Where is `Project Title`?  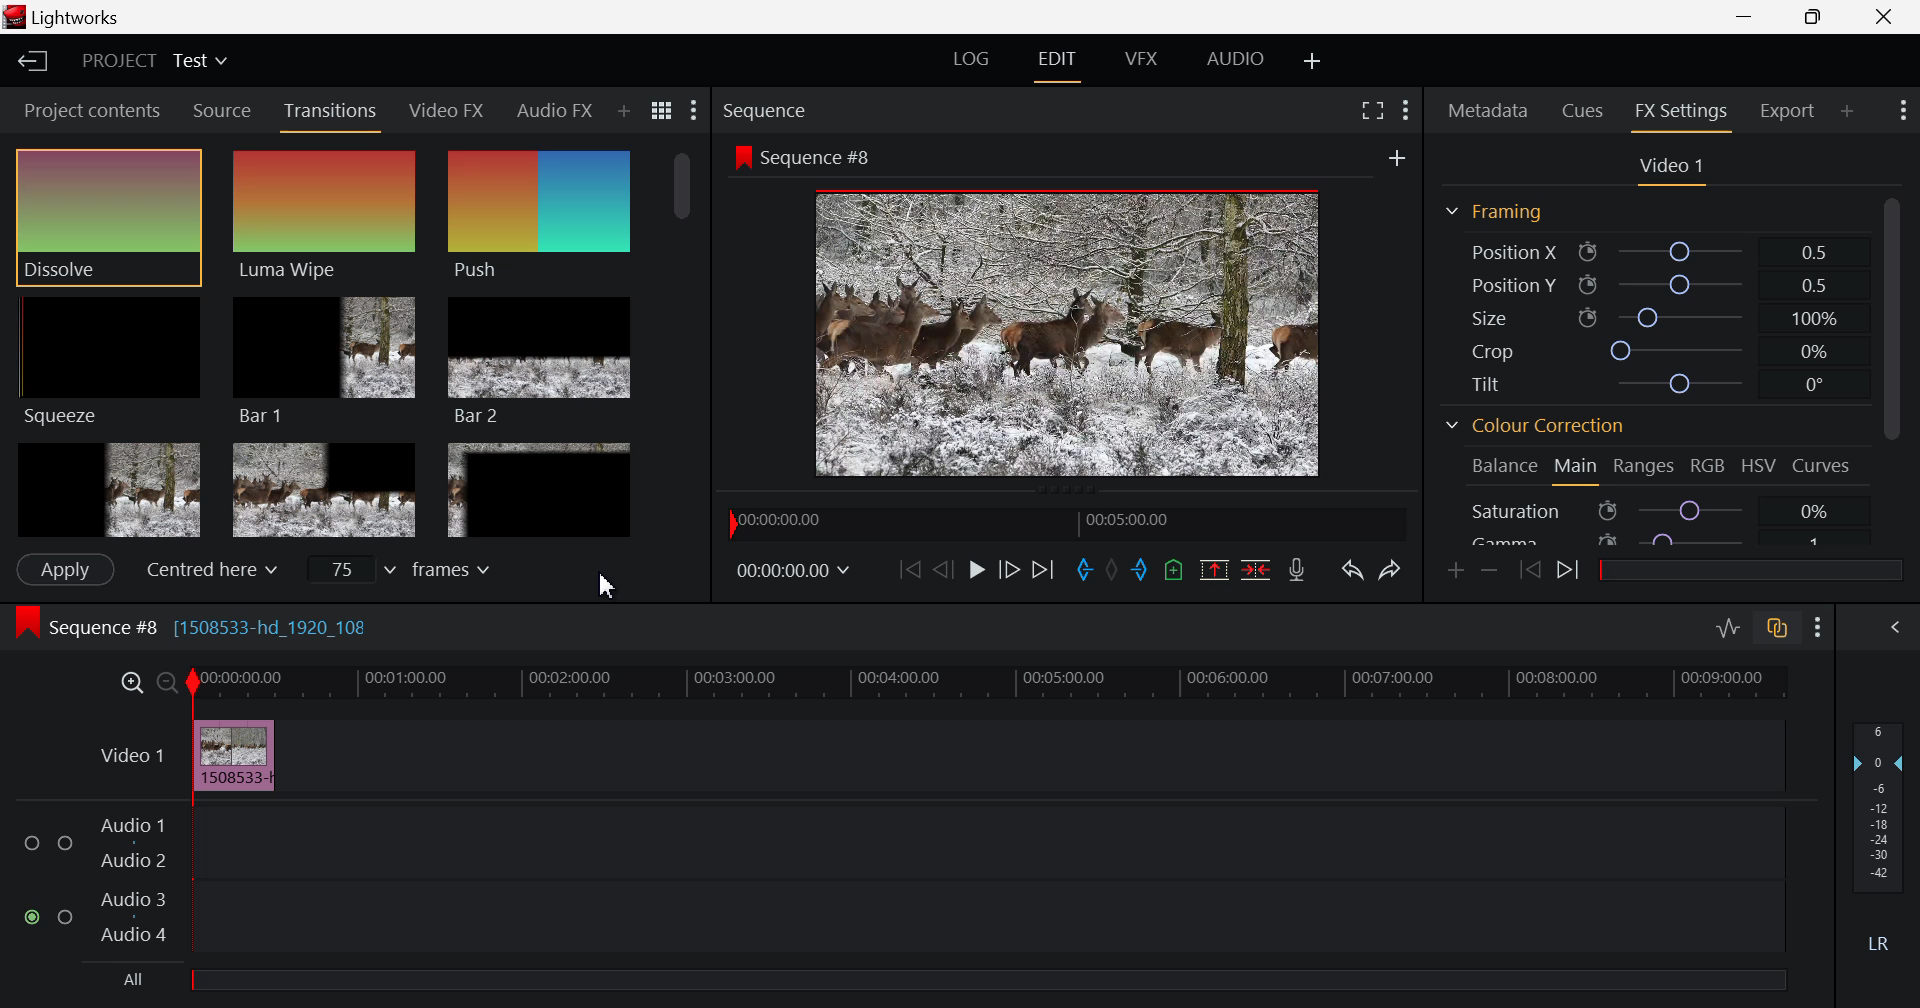
Project Title is located at coordinates (154, 61).